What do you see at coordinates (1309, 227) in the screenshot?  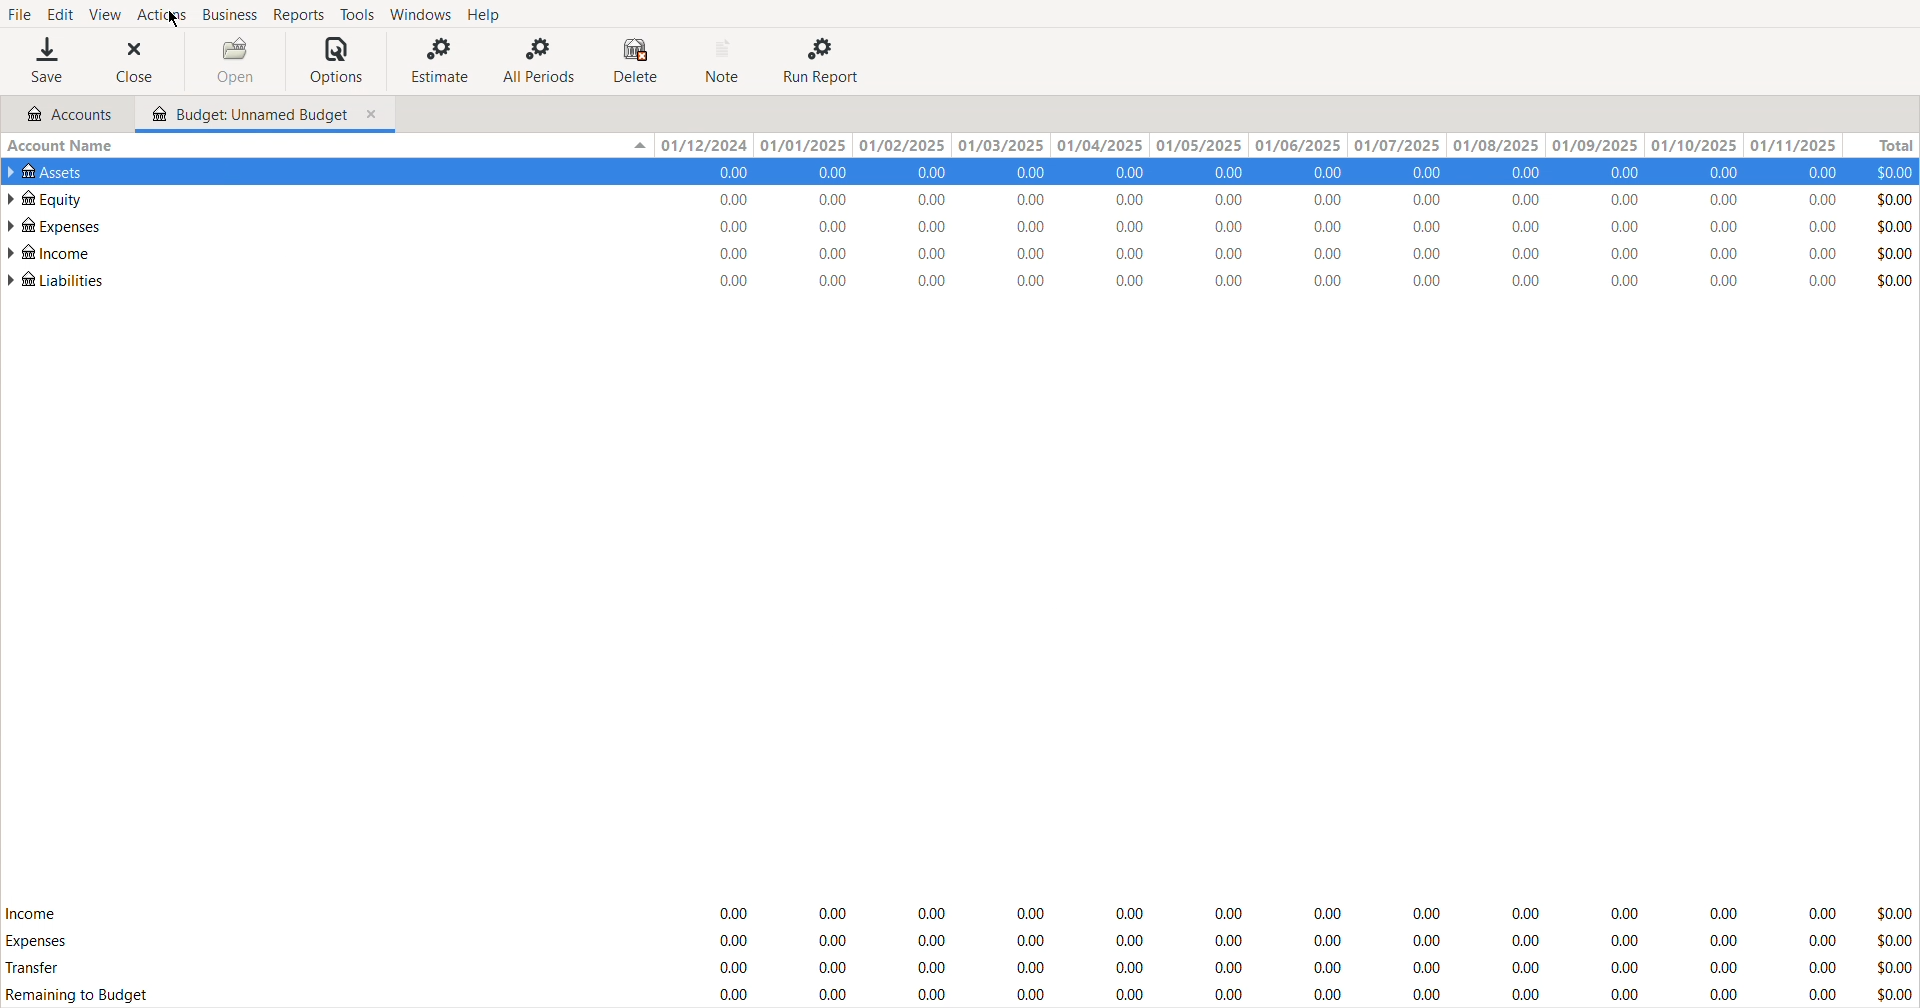 I see `Values` at bounding box center [1309, 227].